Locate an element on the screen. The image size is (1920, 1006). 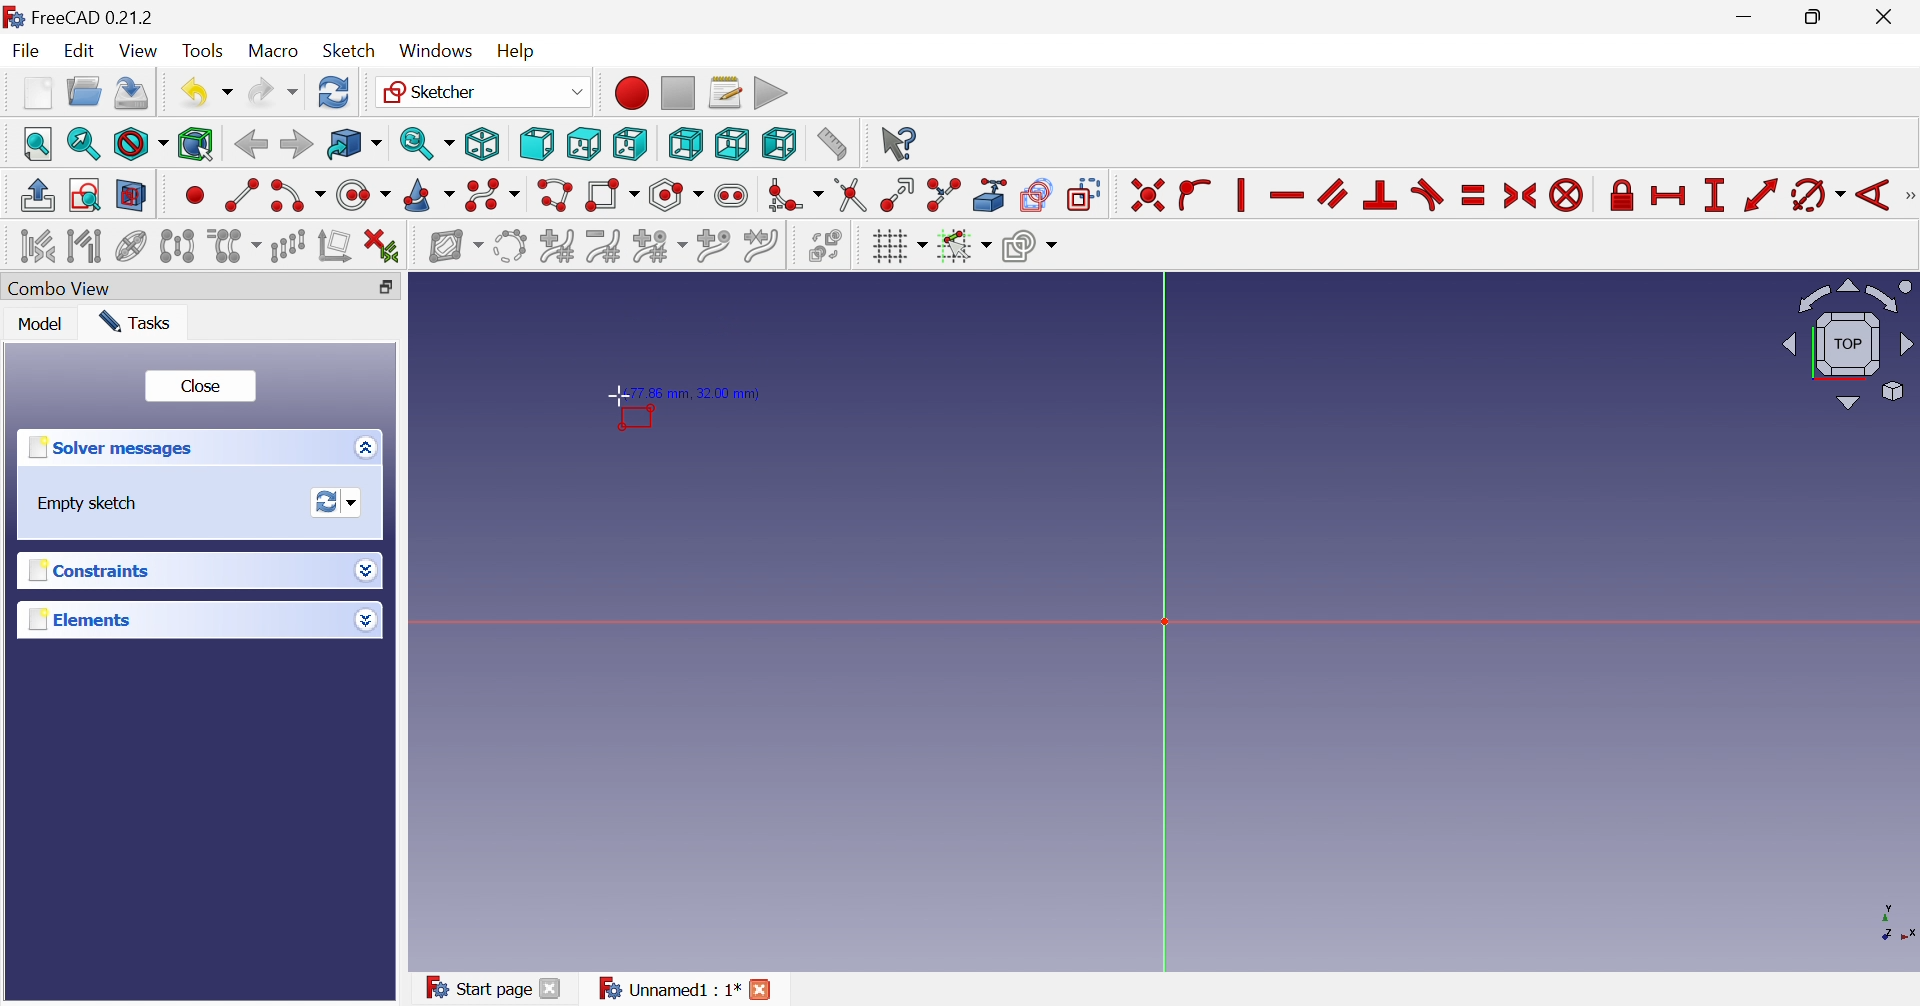
Modify knot multiplicity is located at coordinates (659, 248).